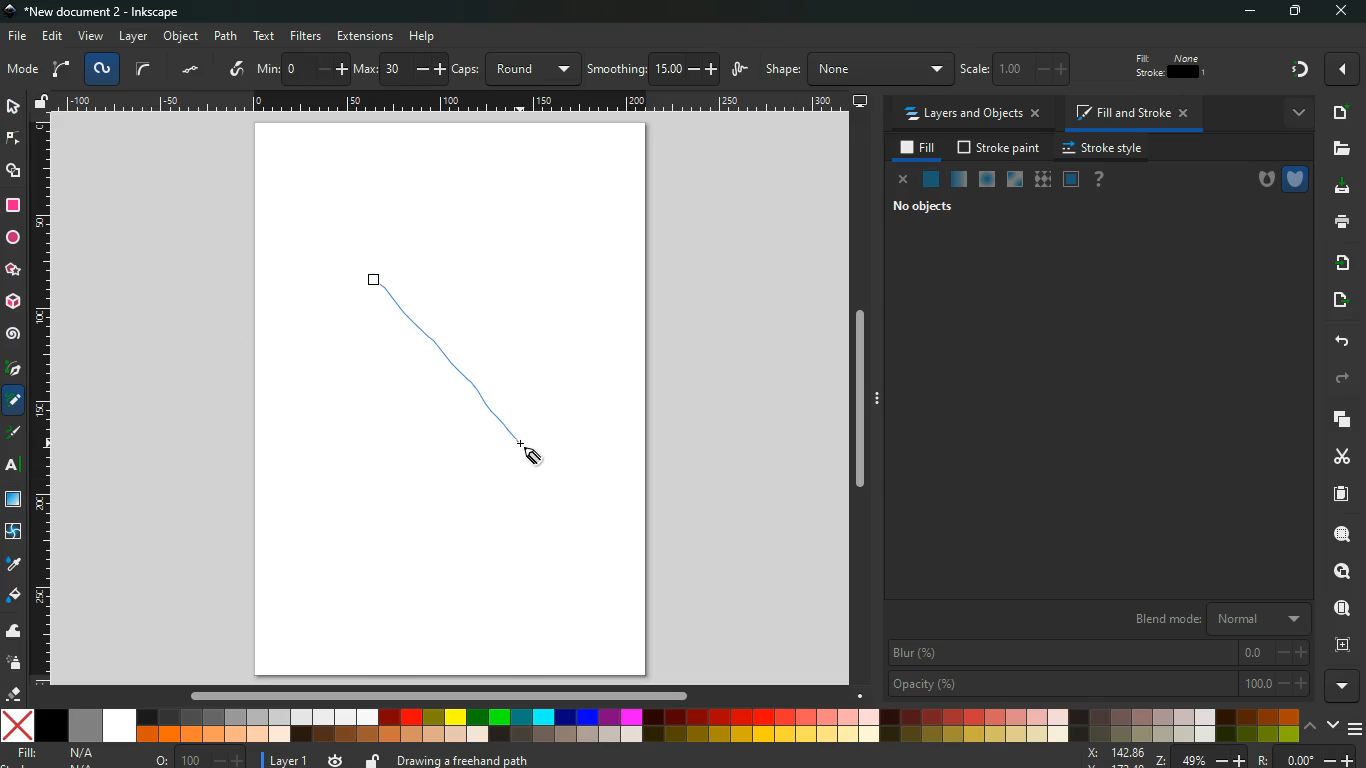 This screenshot has height=768, width=1366. What do you see at coordinates (1344, 686) in the screenshot?
I see `more` at bounding box center [1344, 686].